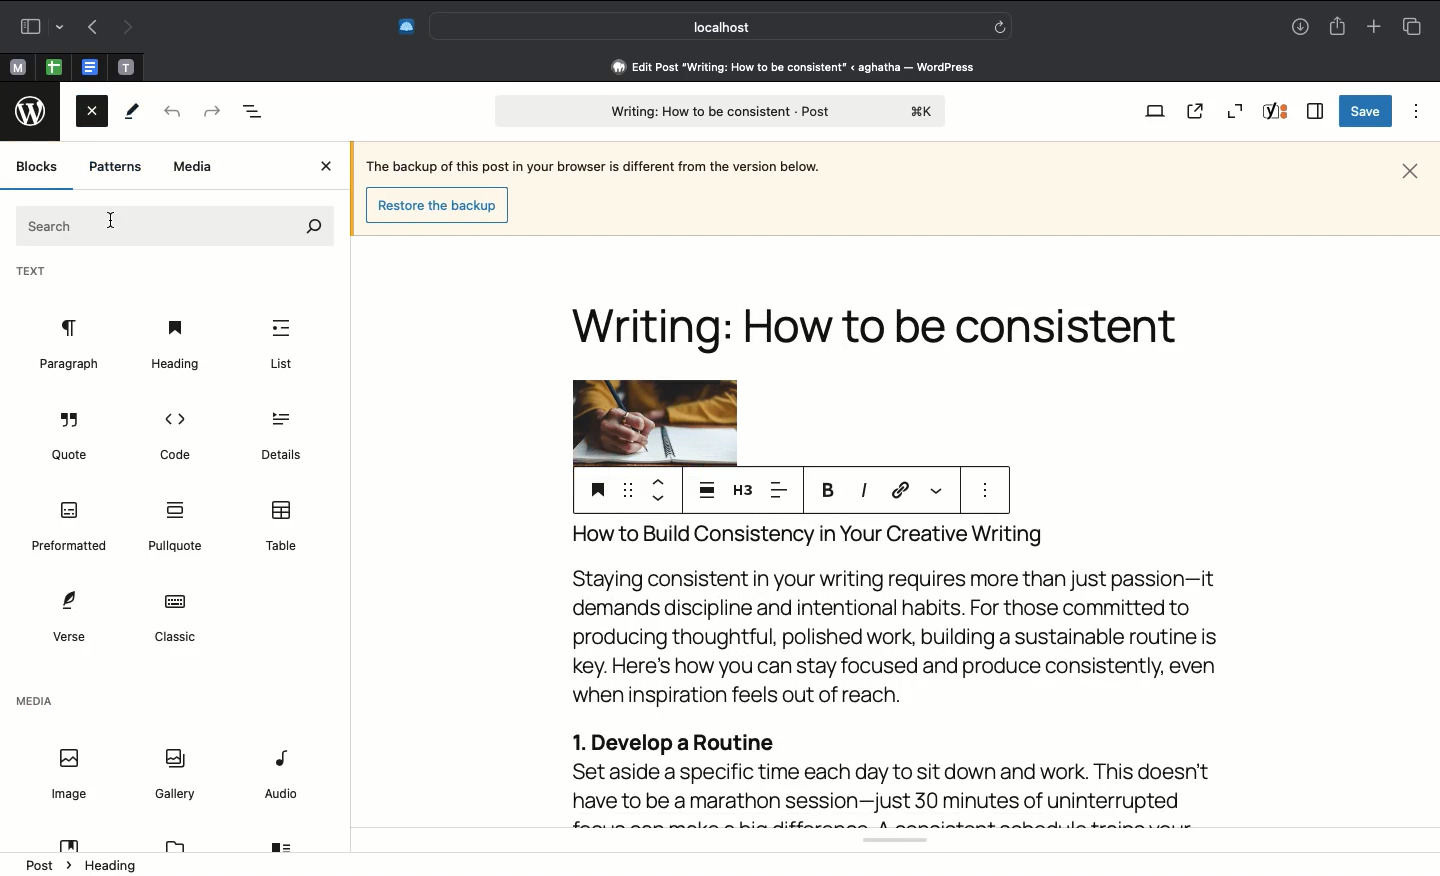  What do you see at coordinates (115, 167) in the screenshot?
I see `Patterns` at bounding box center [115, 167].